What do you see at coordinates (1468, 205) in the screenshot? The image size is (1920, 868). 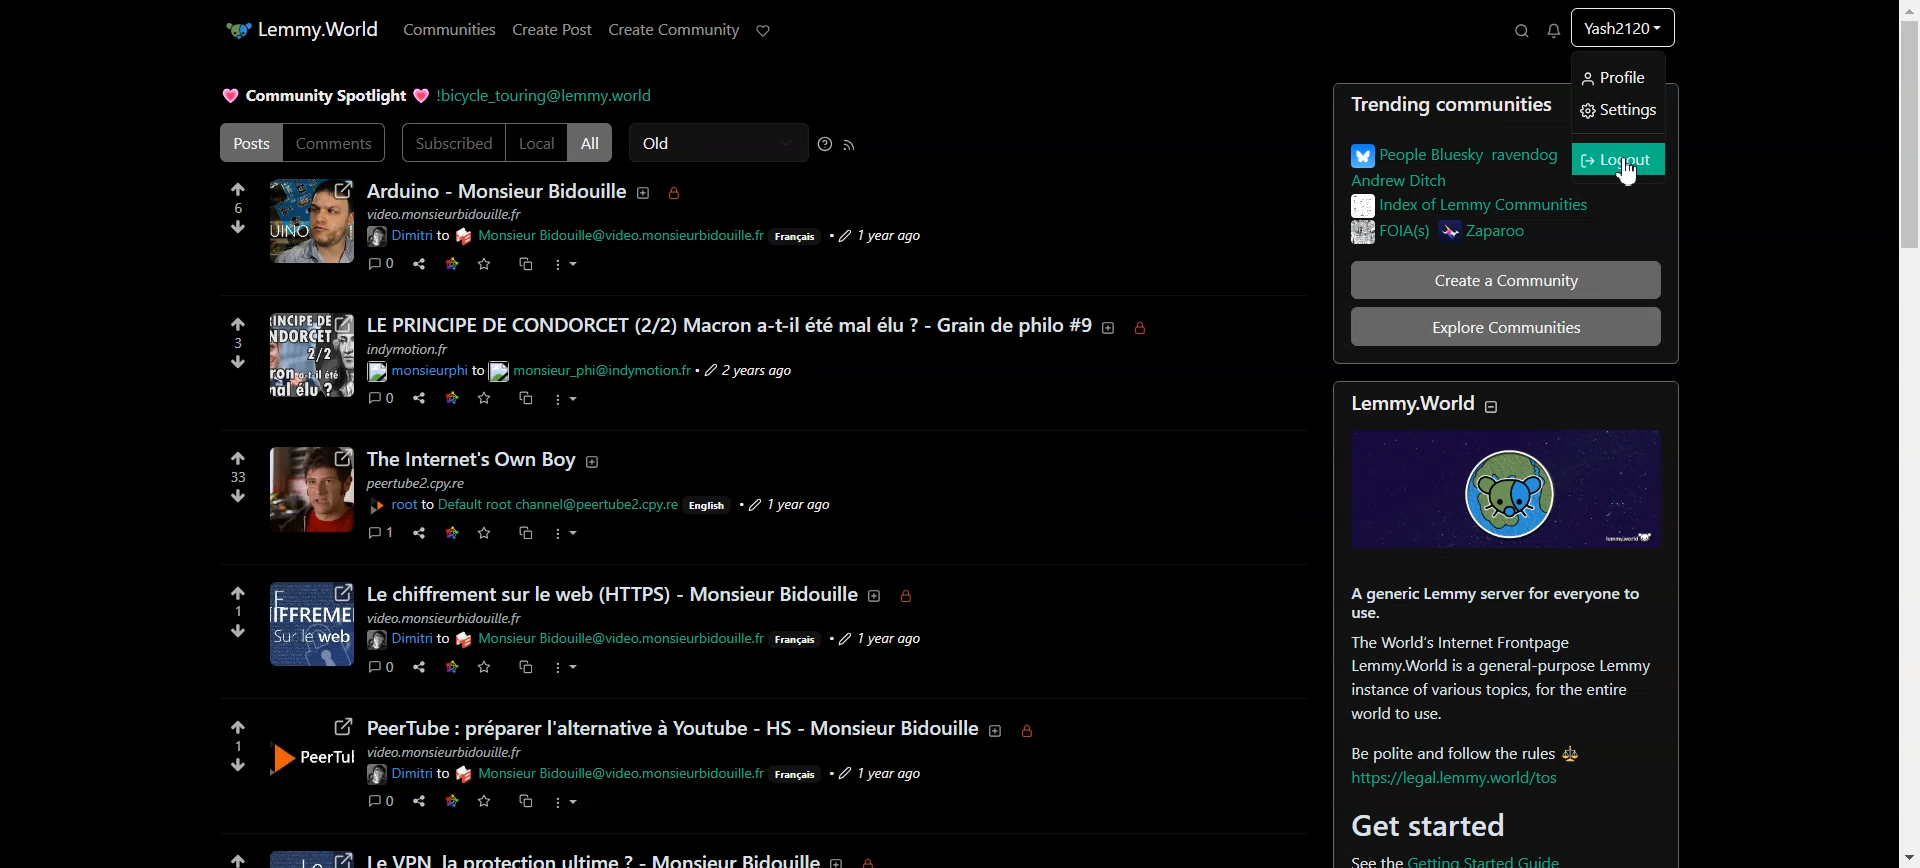 I see `Index of Lemmy communities` at bounding box center [1468, 205].